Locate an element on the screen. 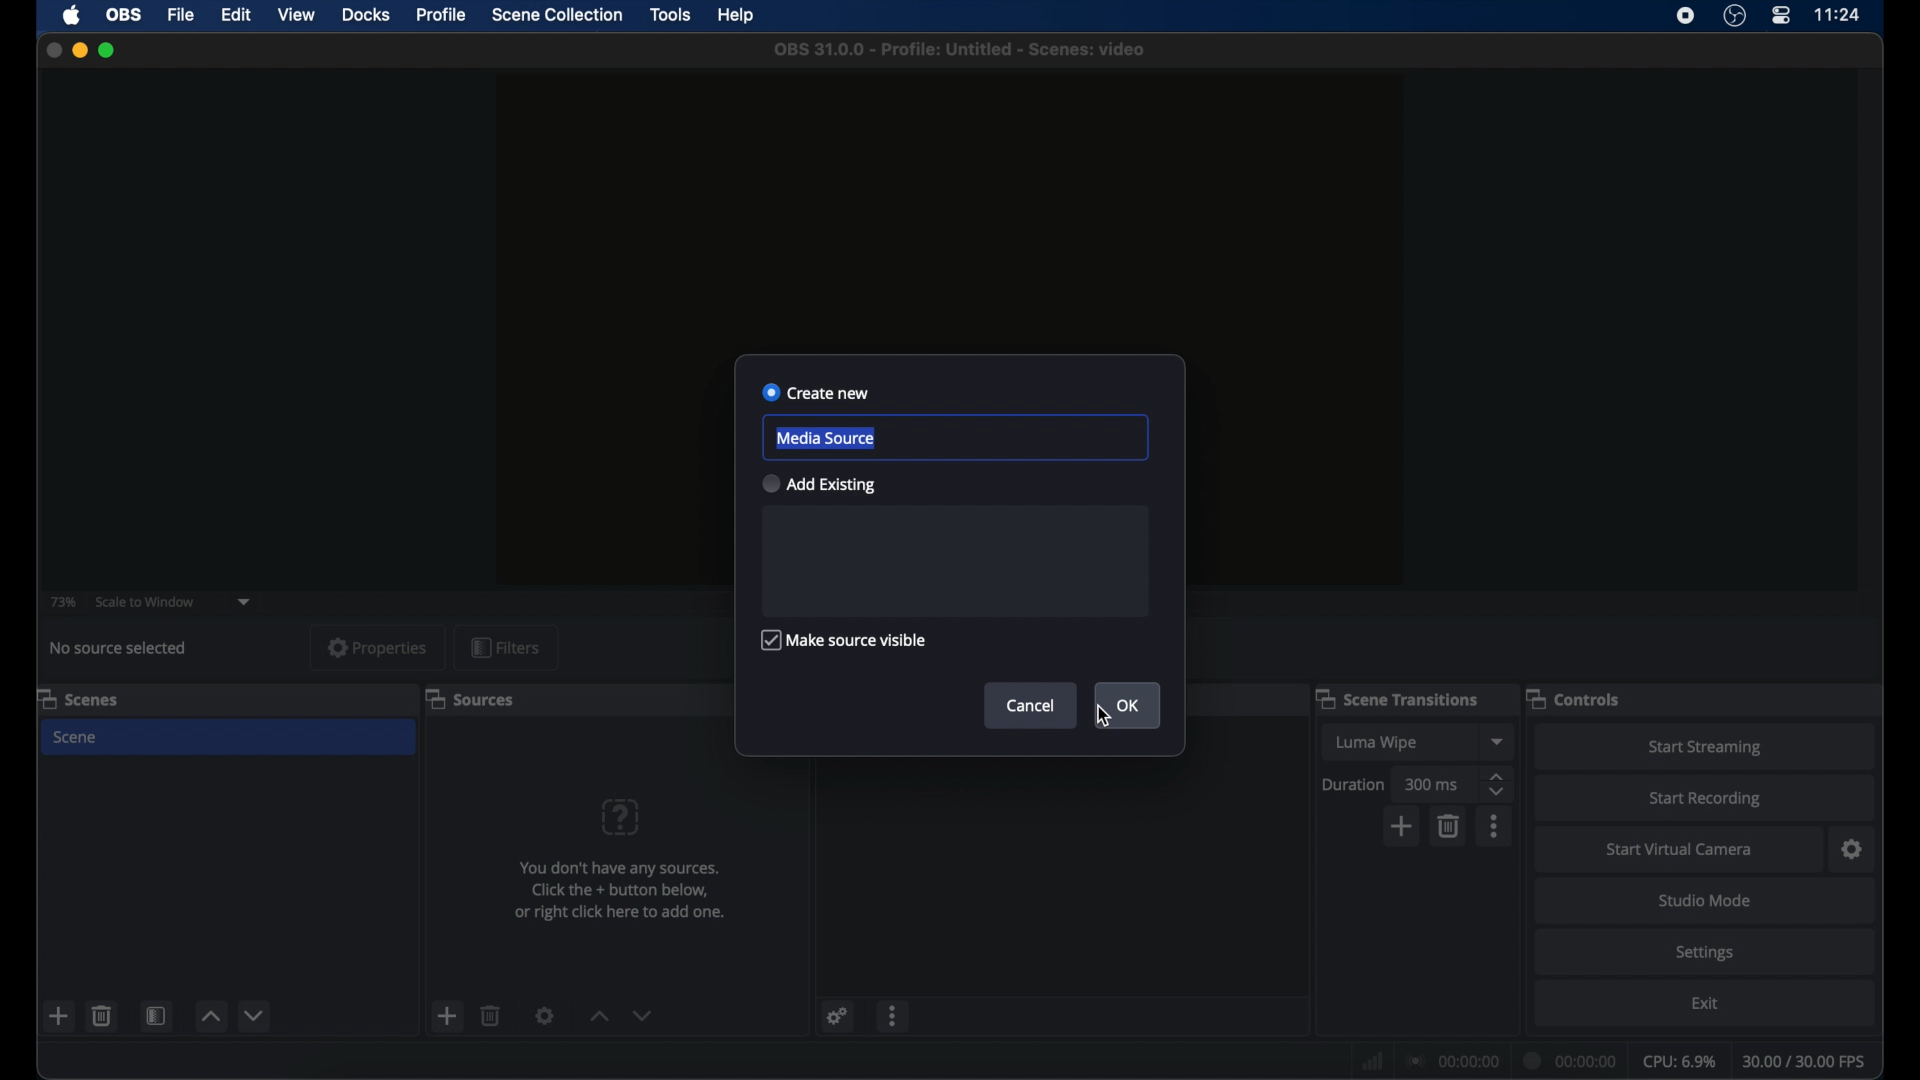 The image size is (1920, 1080). no source selected is located at coordinates (118, 647).